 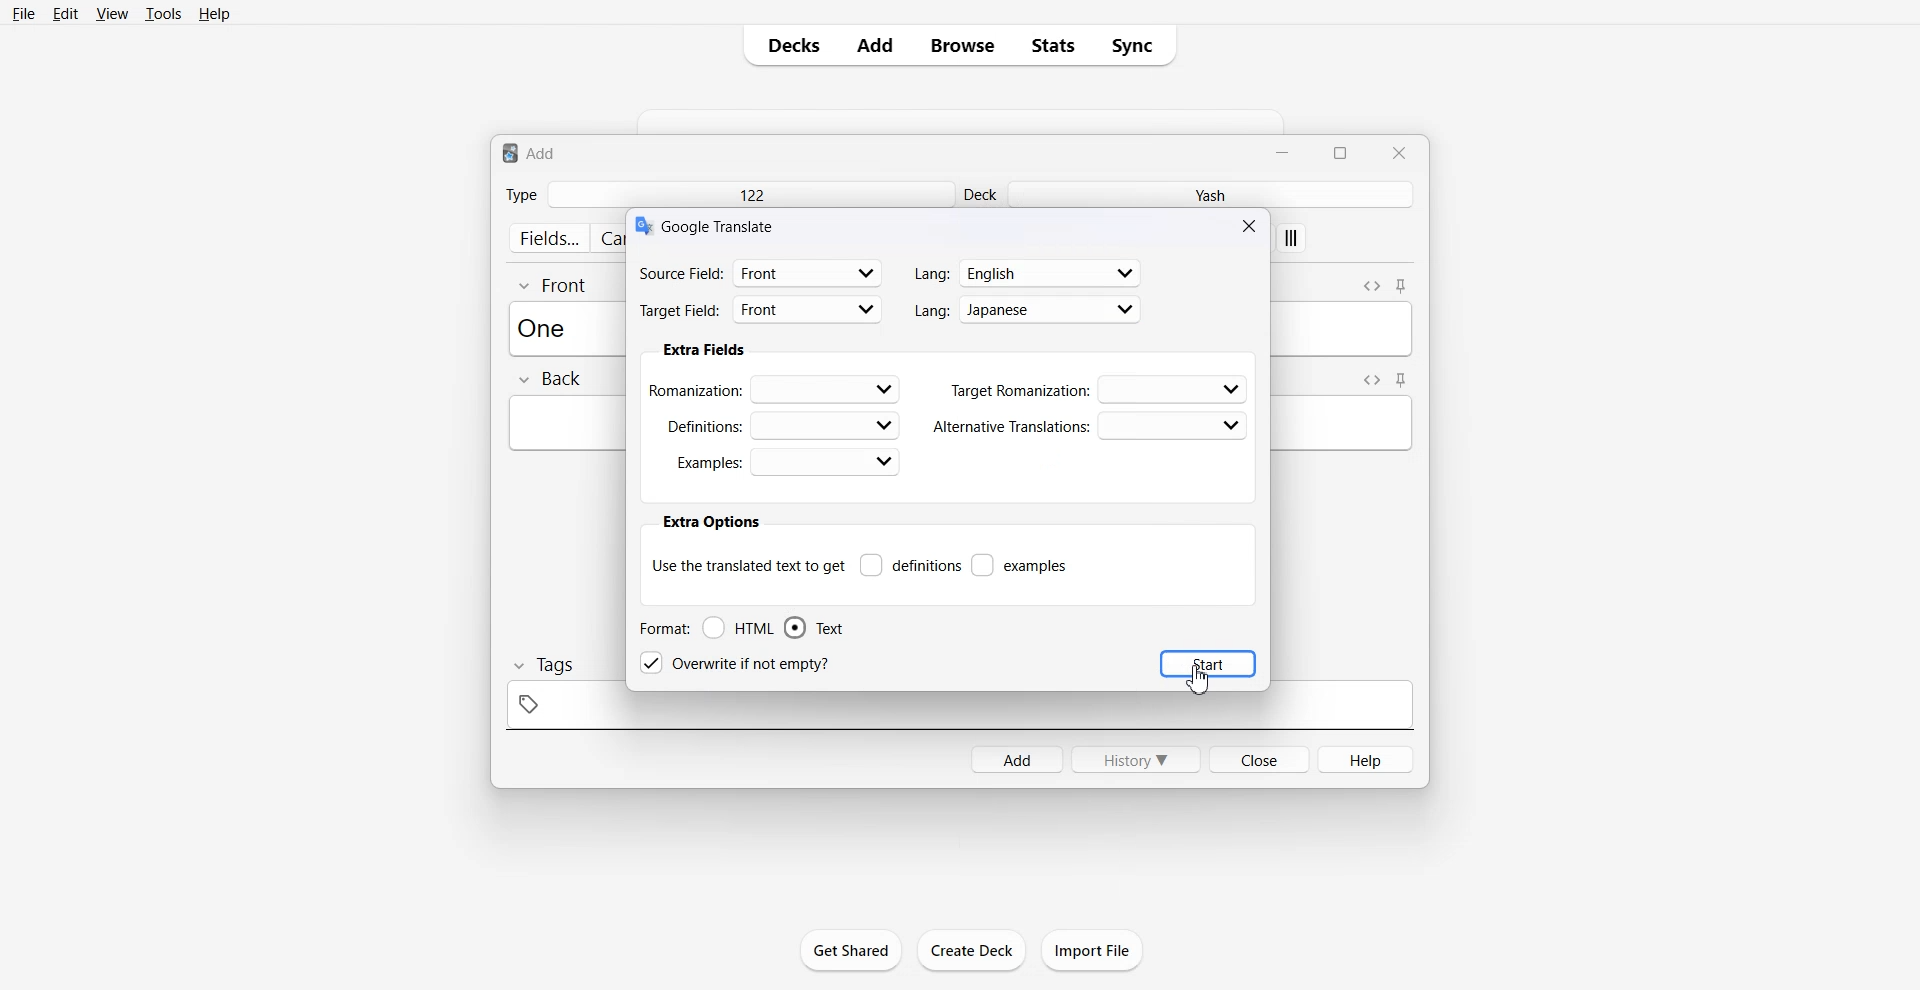 What do you see at coordinates (787, 462) in the screenshot?
I see `Examples` at bounding box center [787, 462].